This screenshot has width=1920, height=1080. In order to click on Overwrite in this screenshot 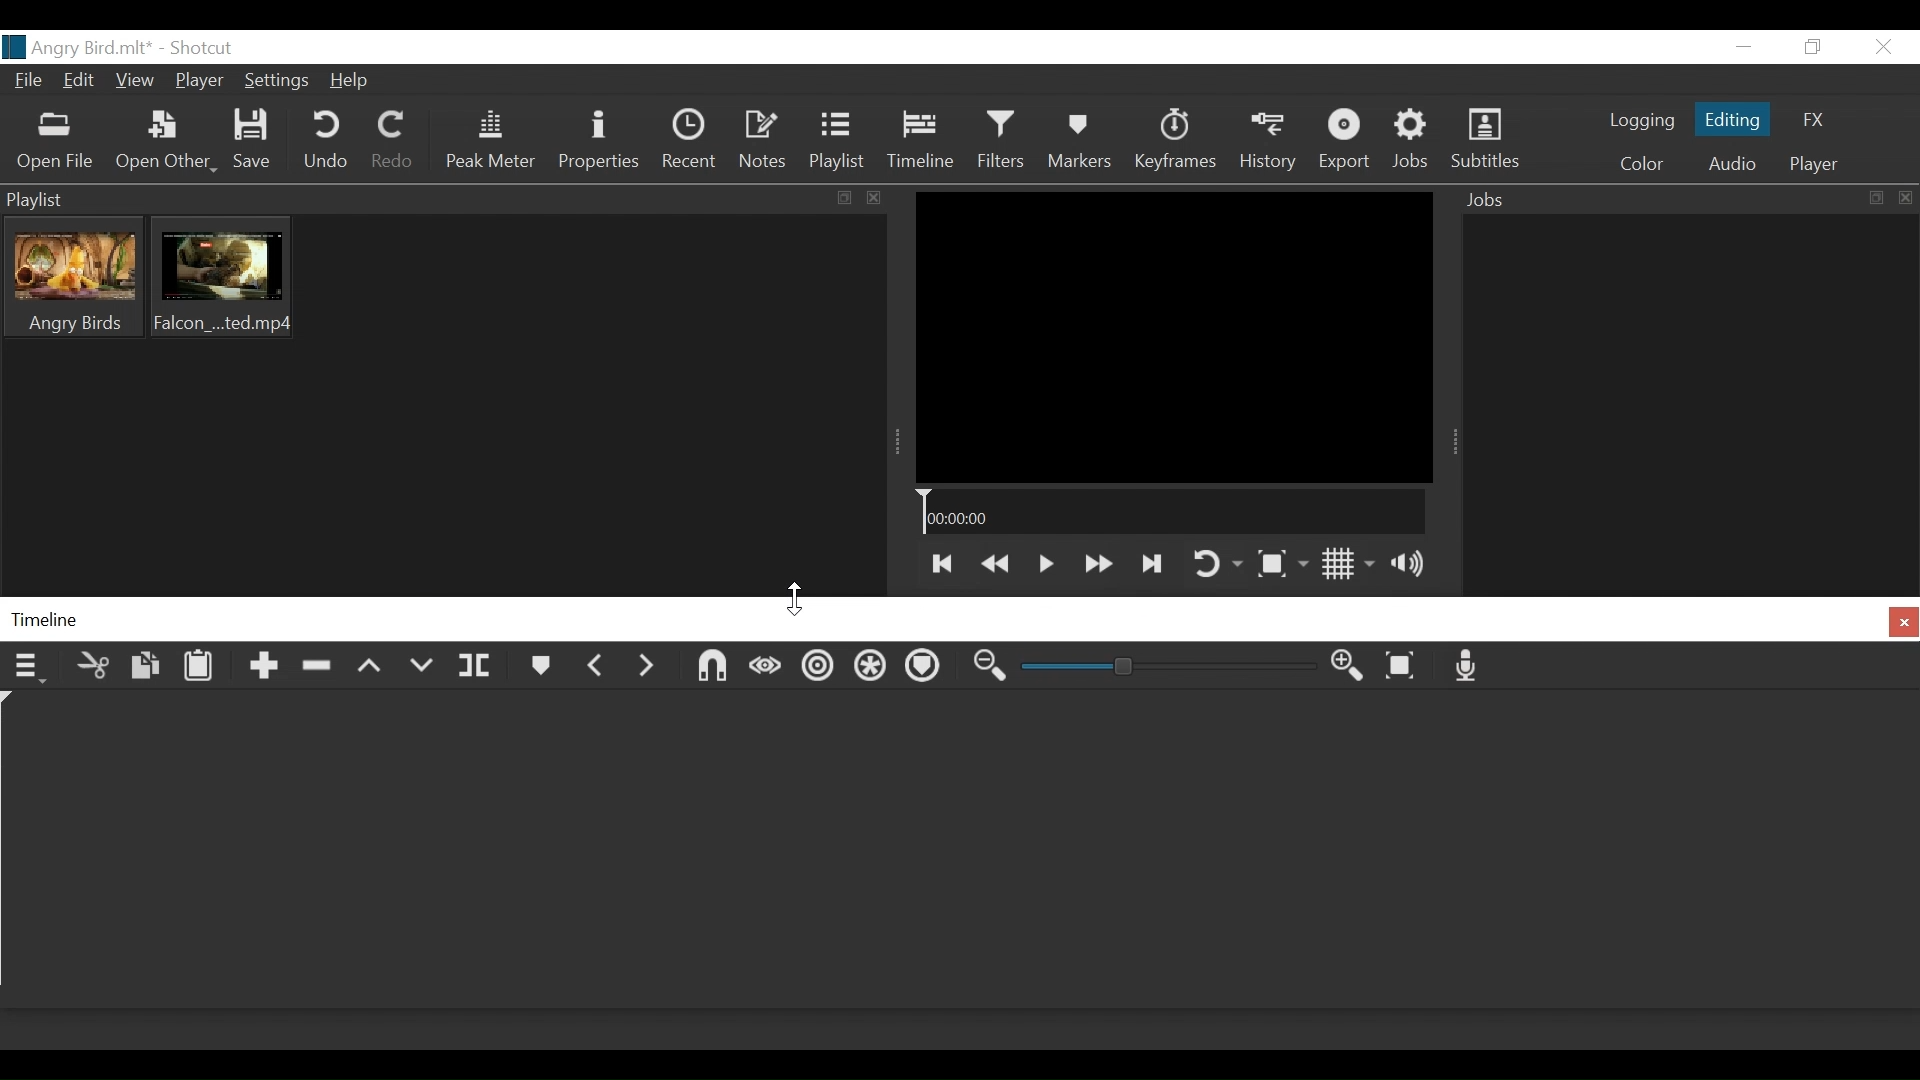, I will do `click(422, 668)`.